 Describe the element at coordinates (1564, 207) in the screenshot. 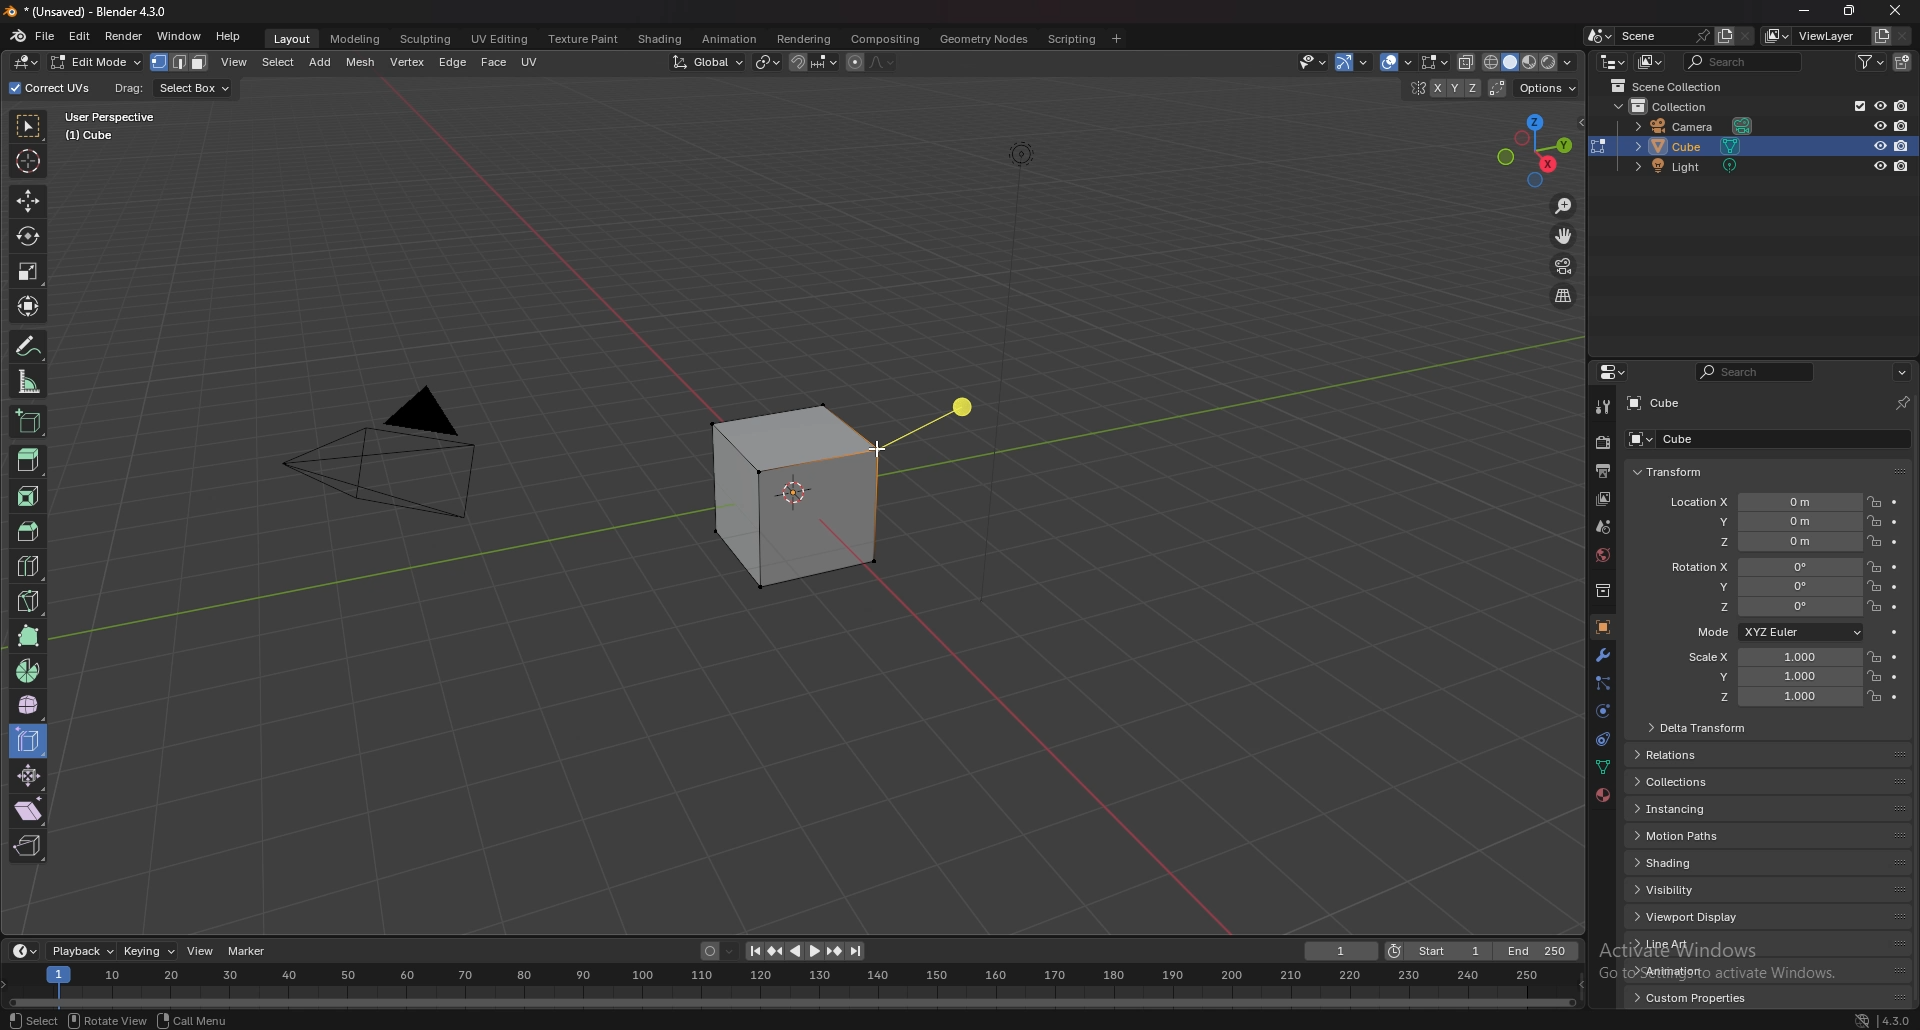

I see `zoom` at that location.